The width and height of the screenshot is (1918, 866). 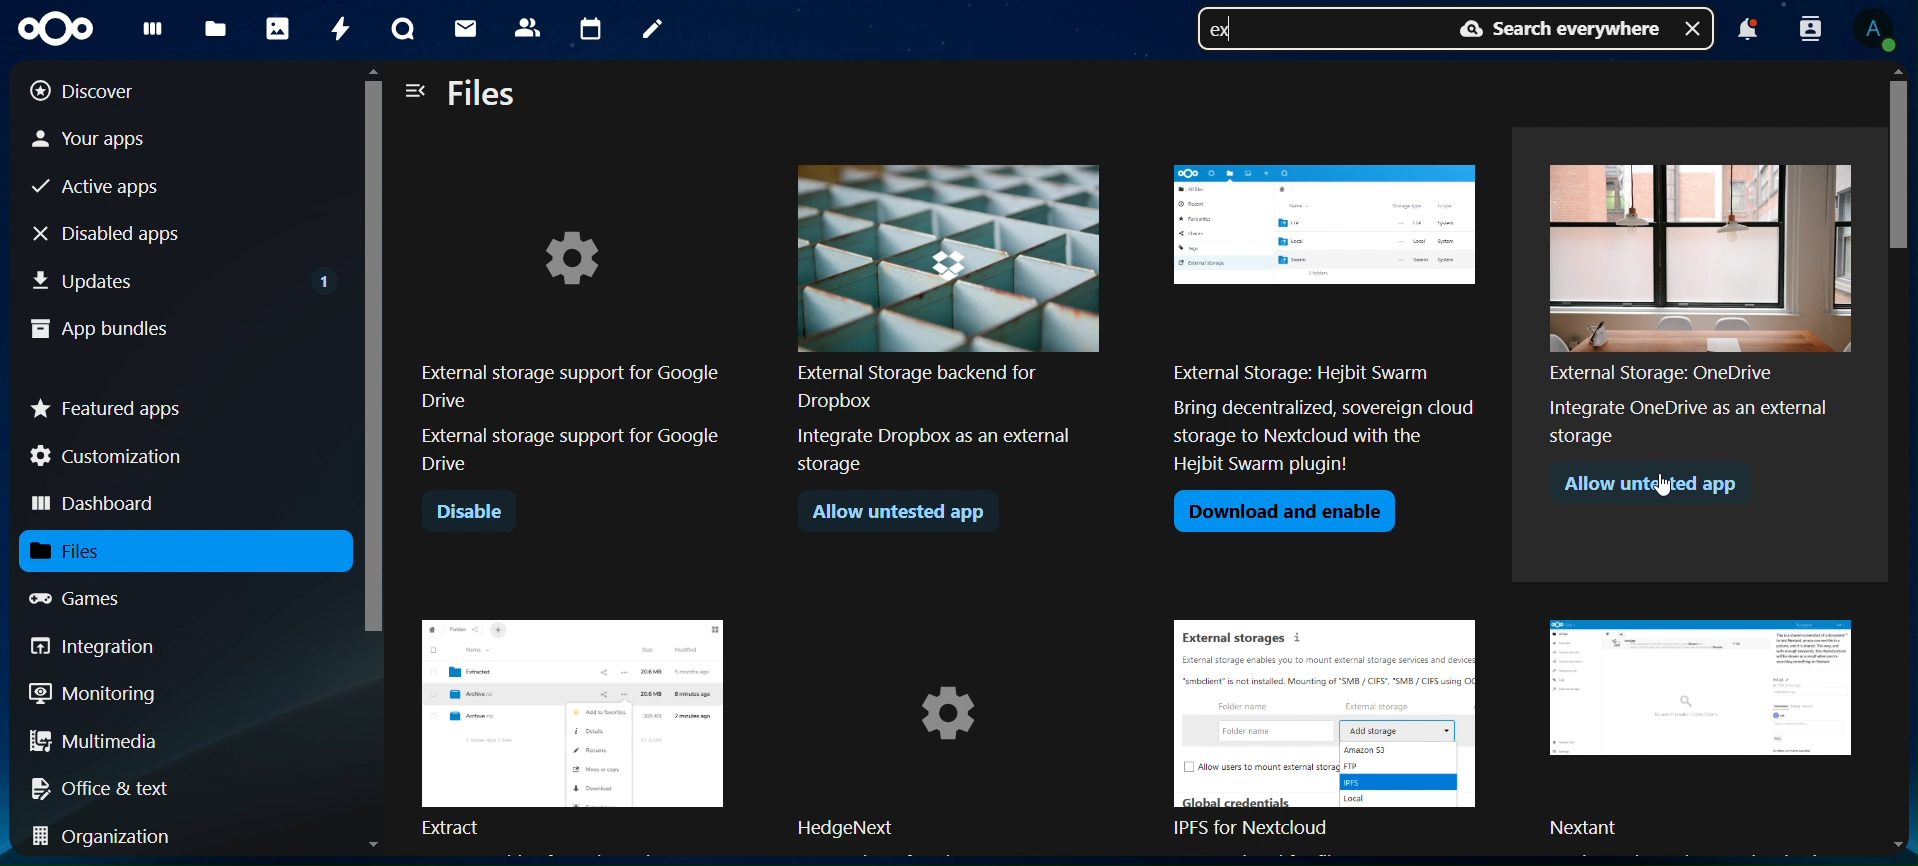 What do you see at coordinates (1707, 730) in the screenshot?
I see `Nextant` at bounding box center [1707, 730].